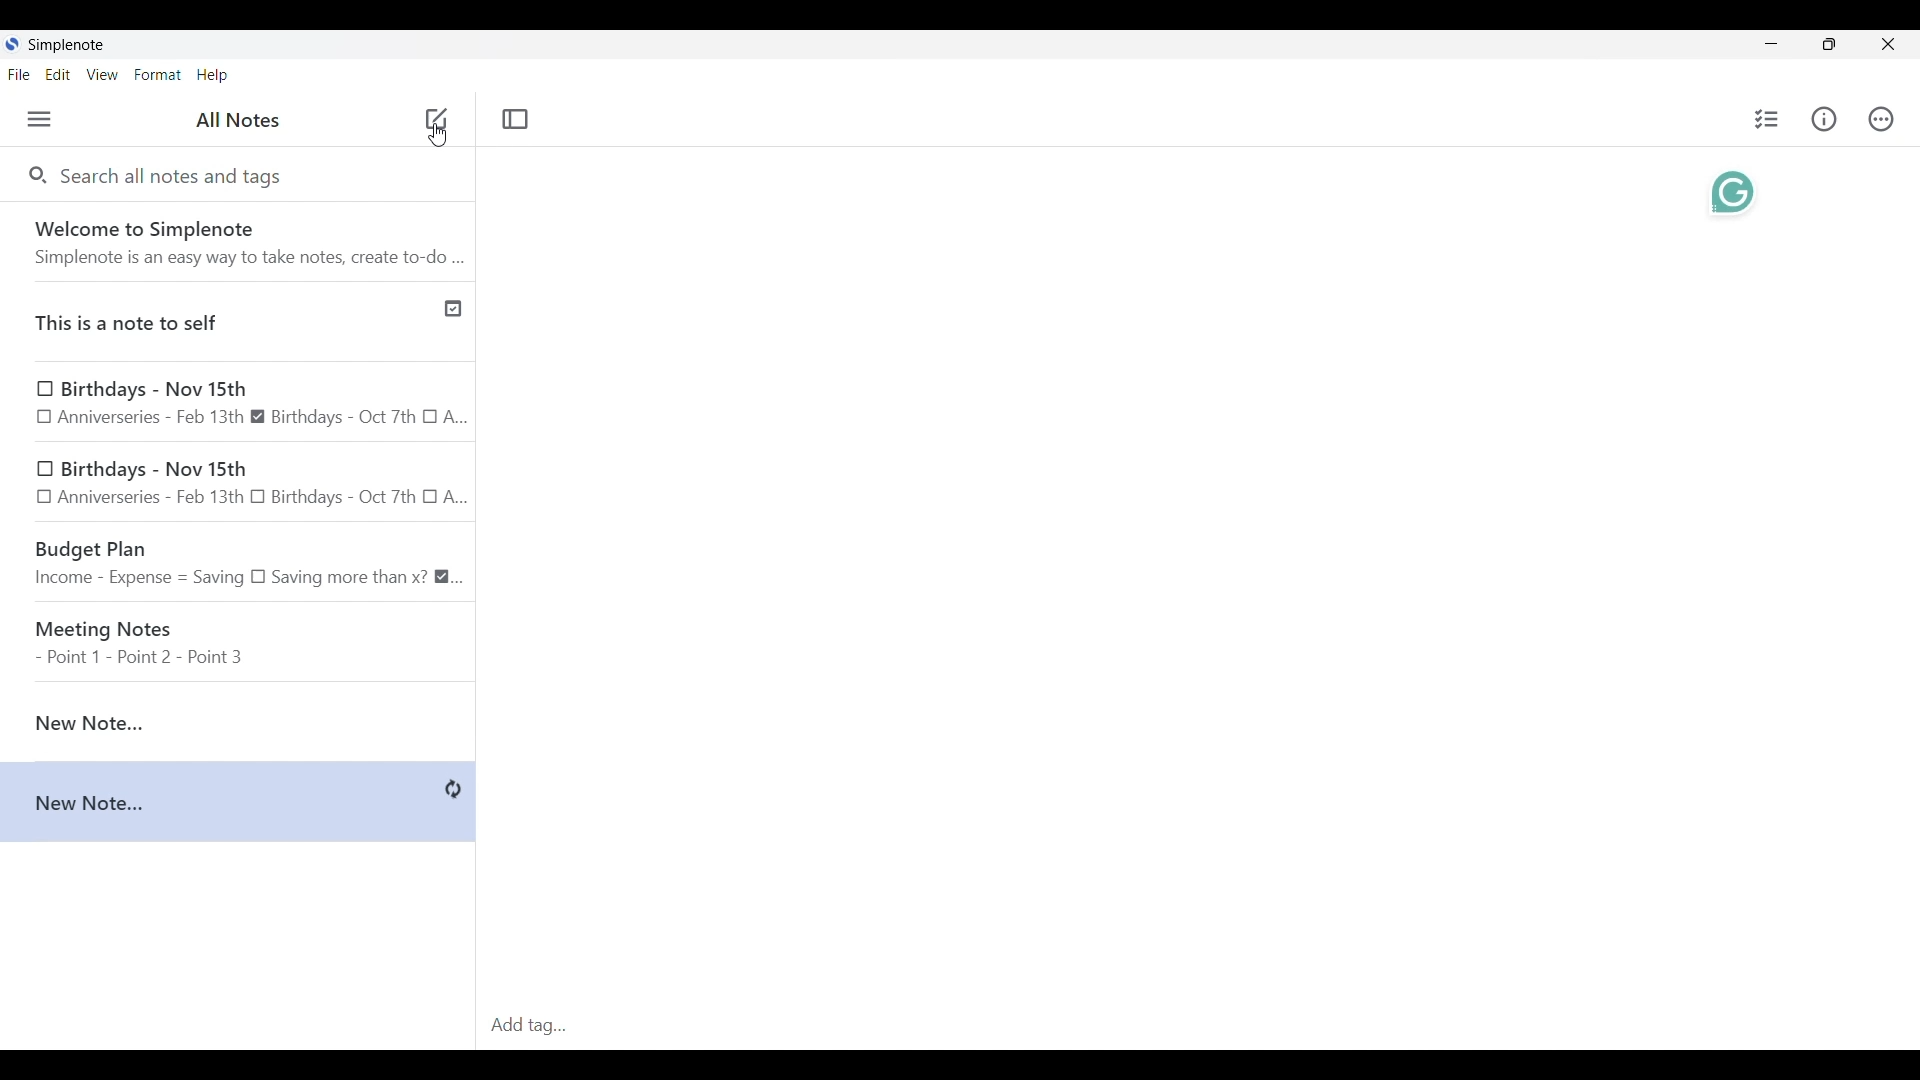 The height and width of the screenshot is (1080, 1920). I want to click on Budget Plan, so click(239, 559).